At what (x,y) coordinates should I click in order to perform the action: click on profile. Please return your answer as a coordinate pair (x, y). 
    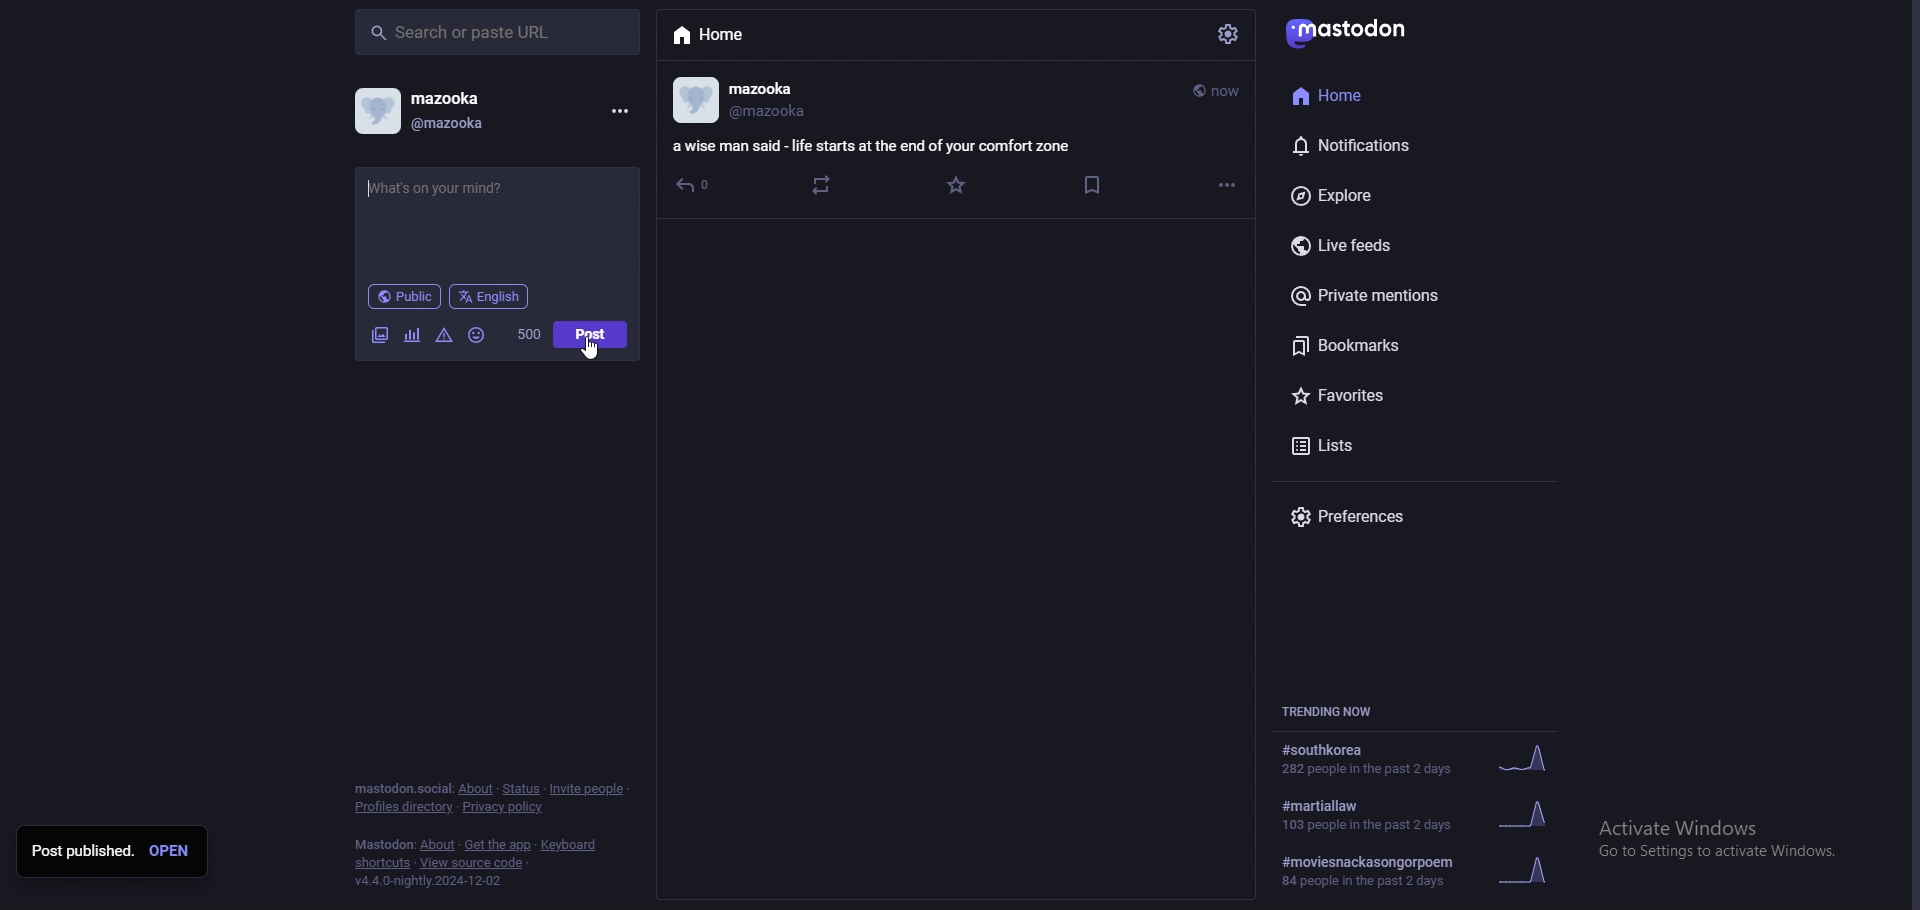
    Looking at the image, I should click on (693, 98).